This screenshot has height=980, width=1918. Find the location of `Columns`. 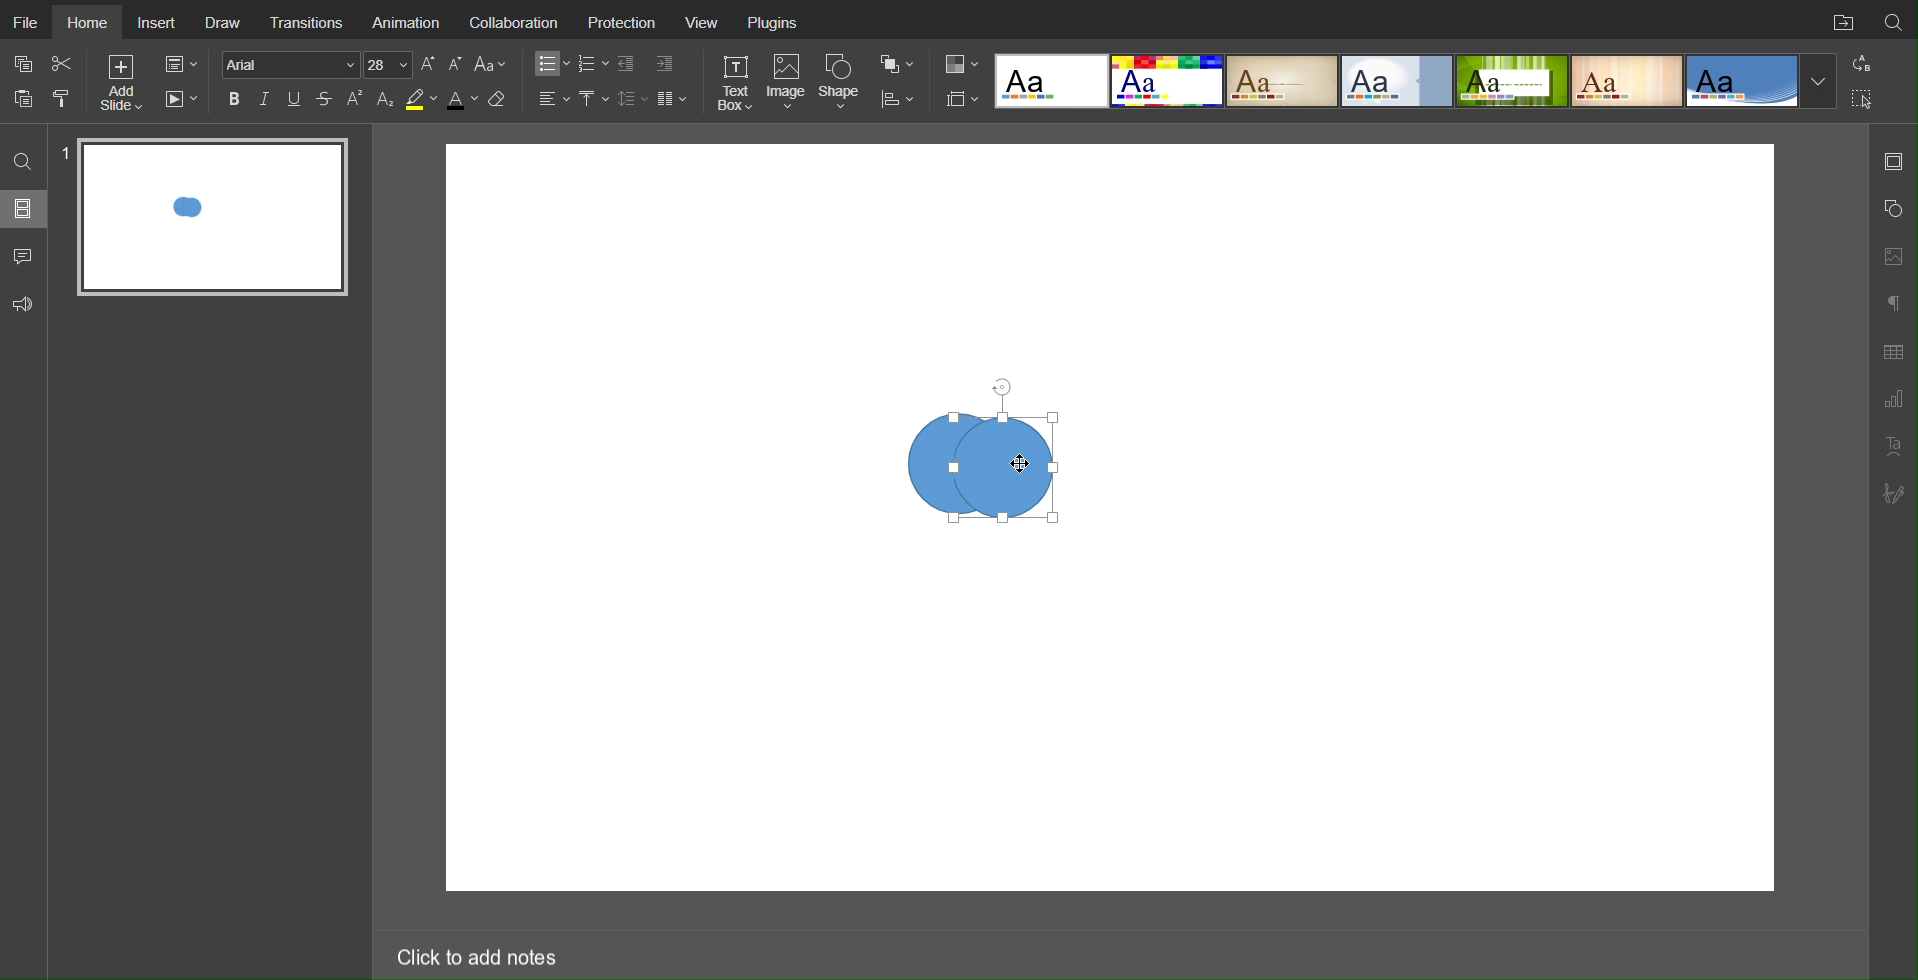

Columns is located at coordinates (674, 98).